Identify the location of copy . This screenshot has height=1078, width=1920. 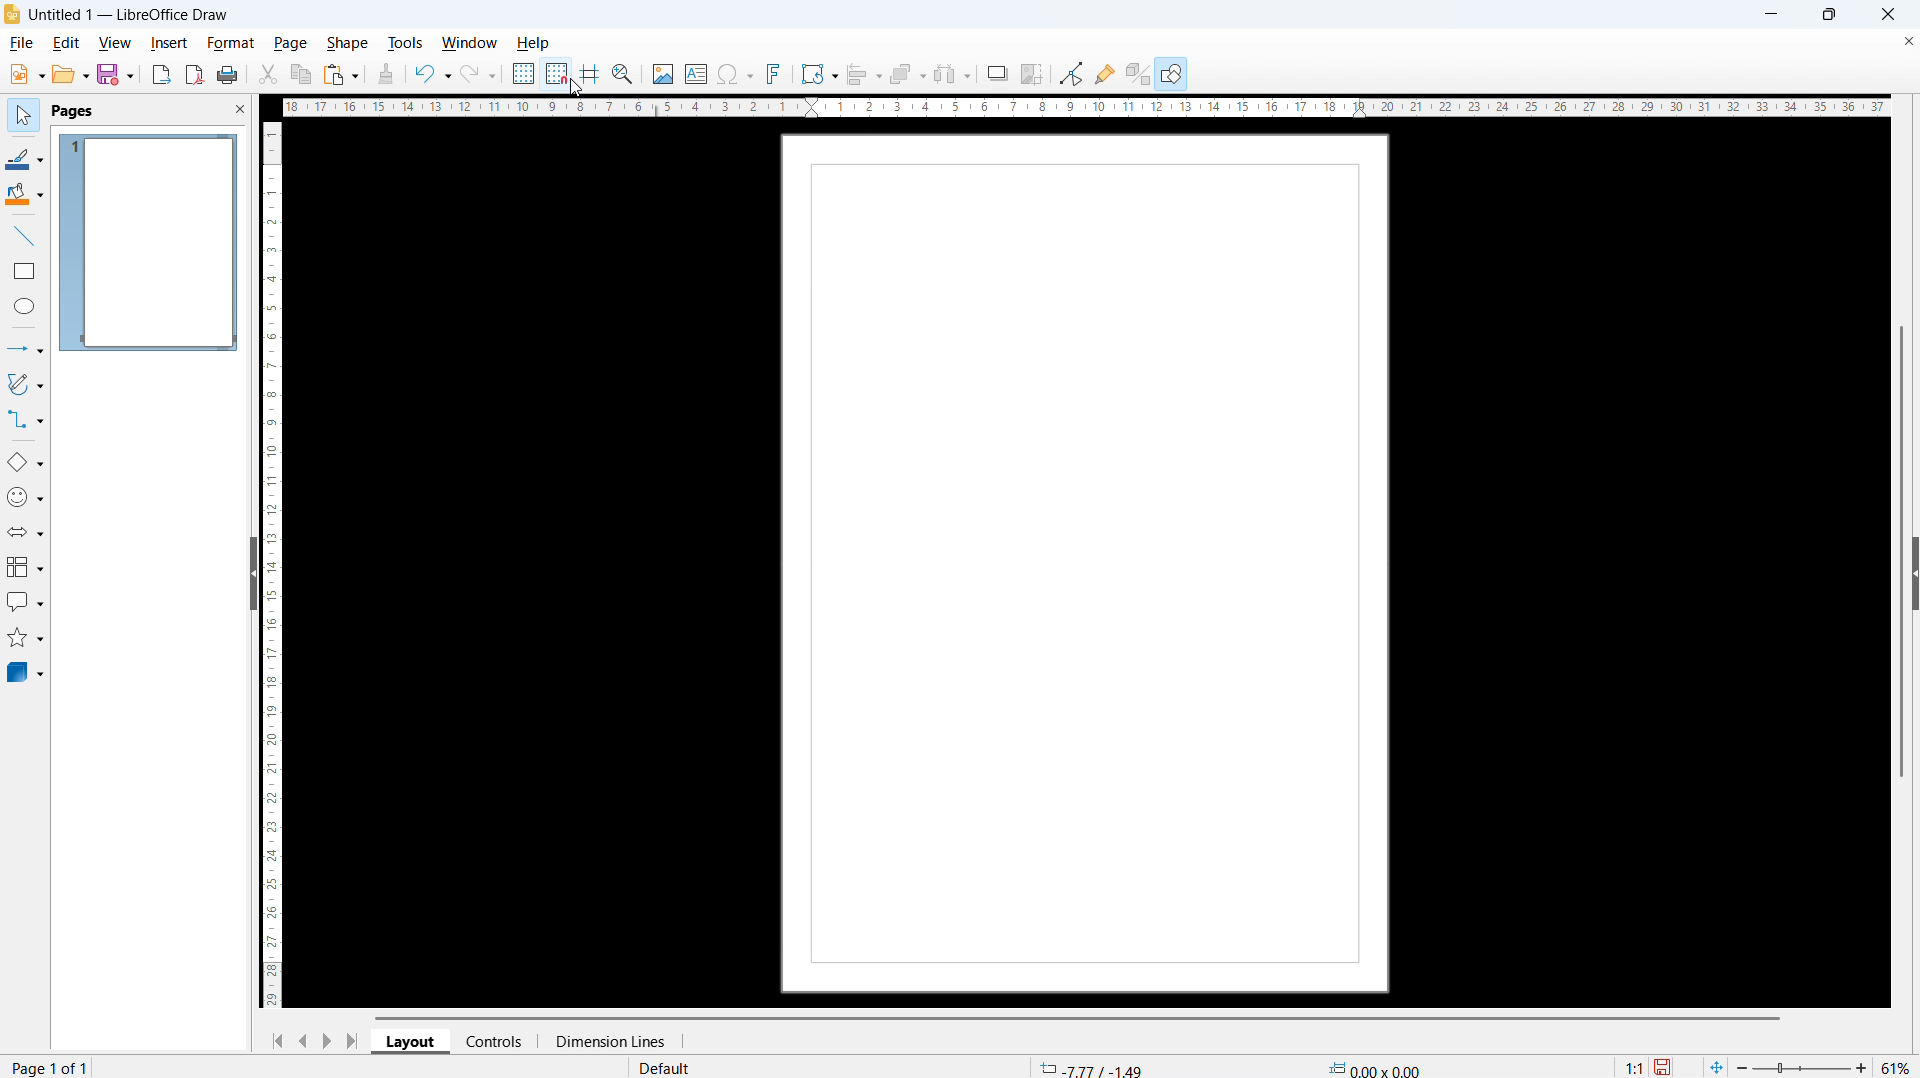
(301, 75).